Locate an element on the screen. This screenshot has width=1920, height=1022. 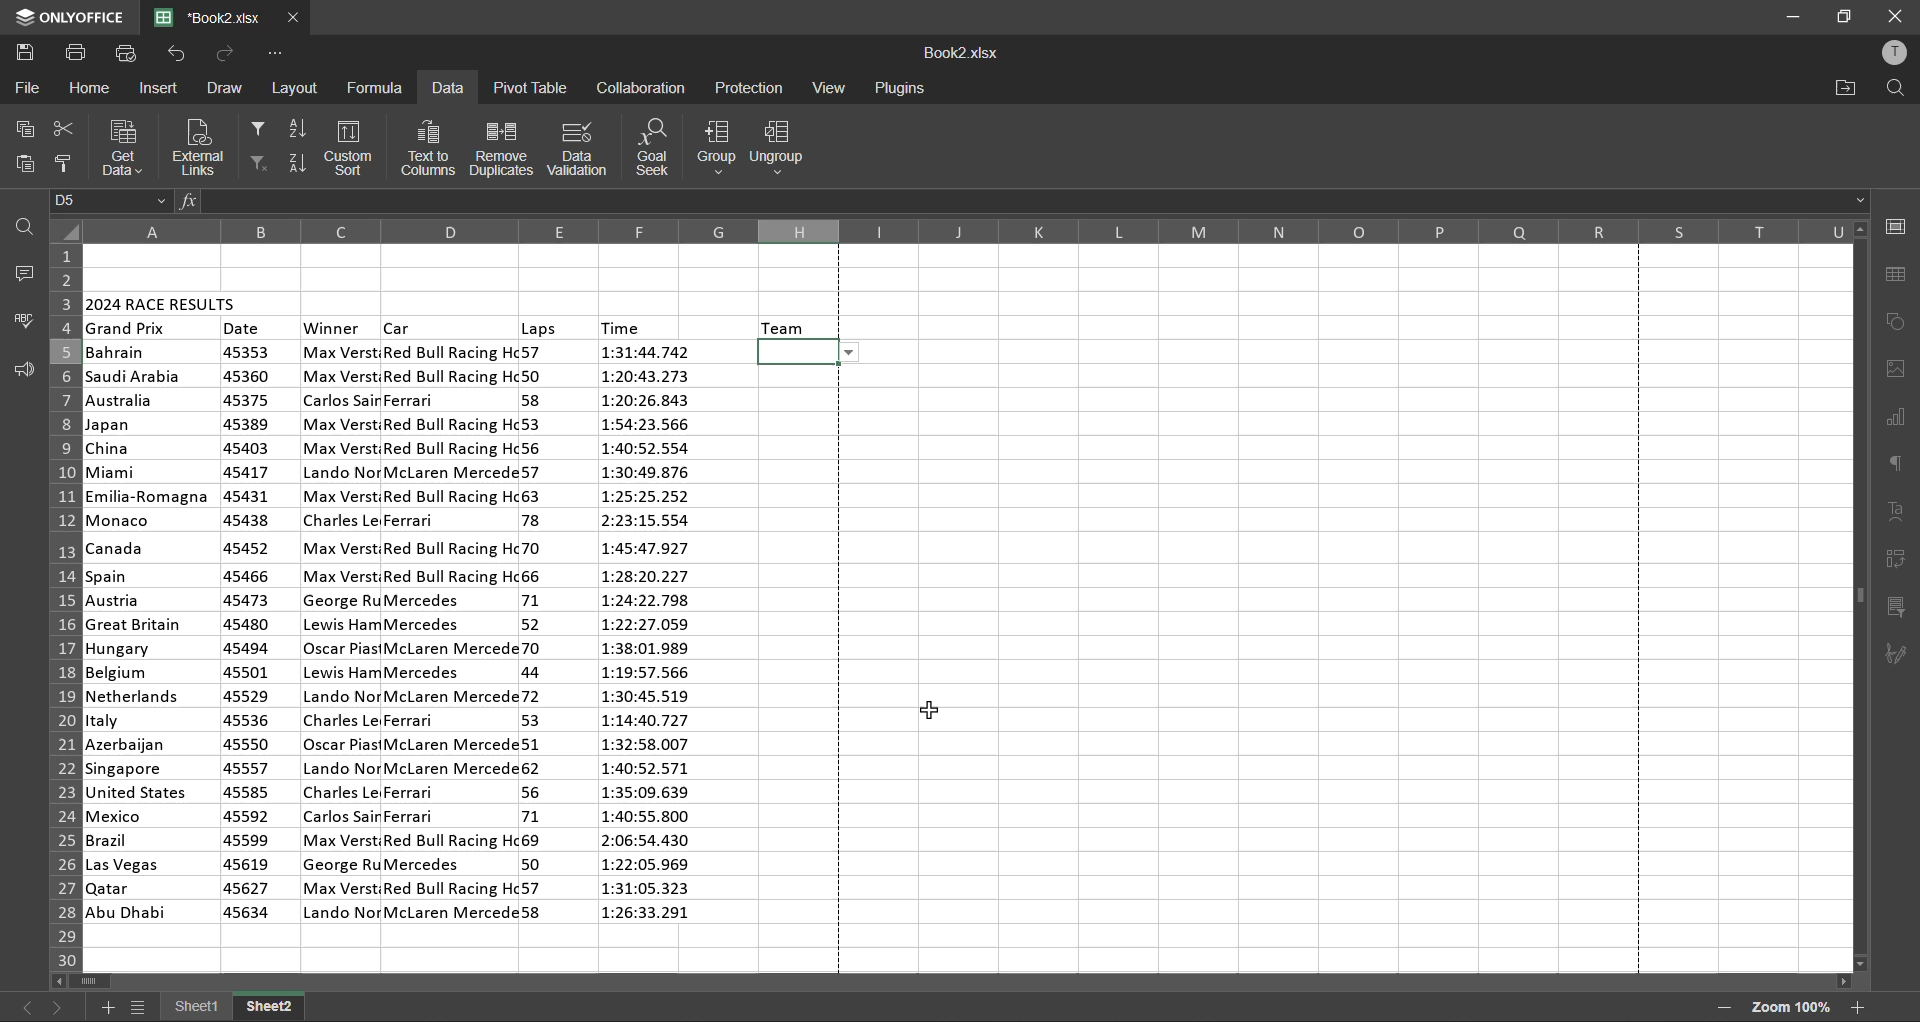
add sheet is located at coordinates (107, 1007).